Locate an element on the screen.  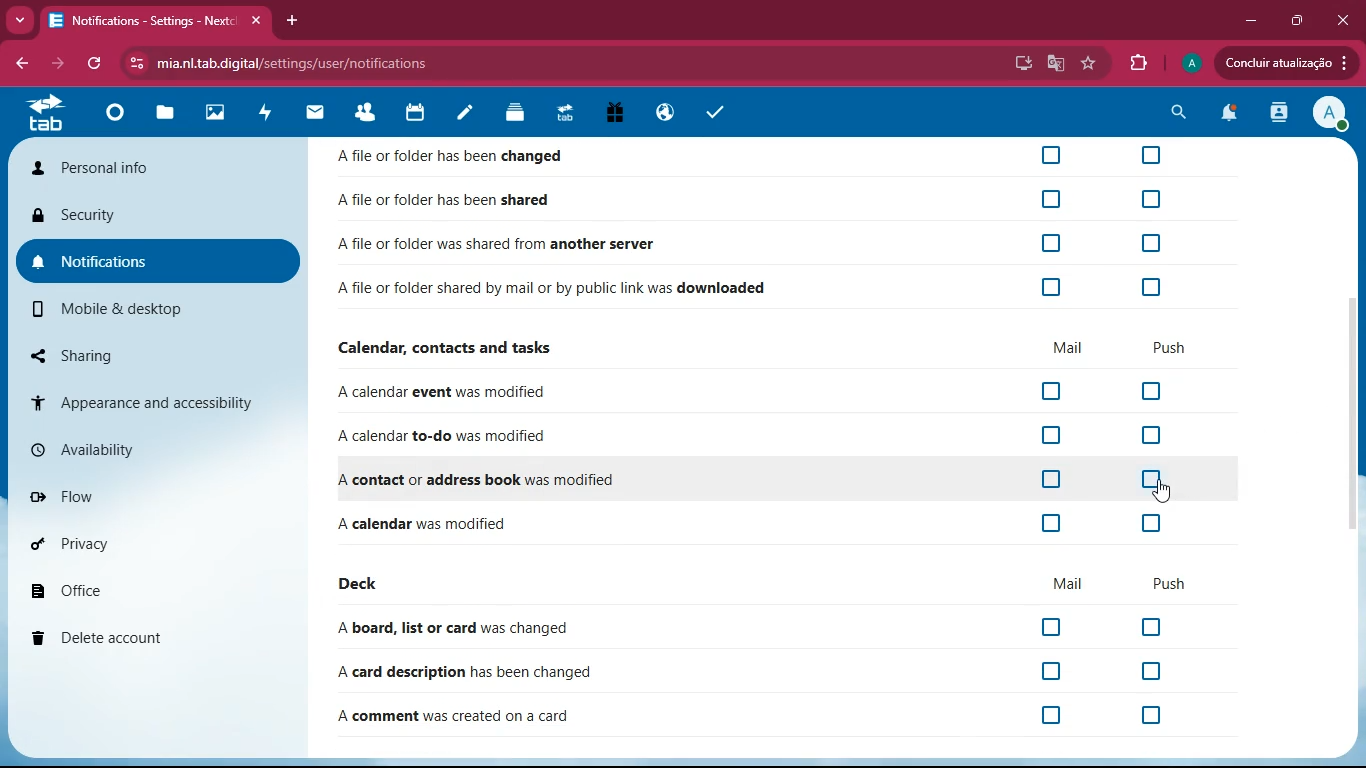
tasks is located at coordinates (718, 114).